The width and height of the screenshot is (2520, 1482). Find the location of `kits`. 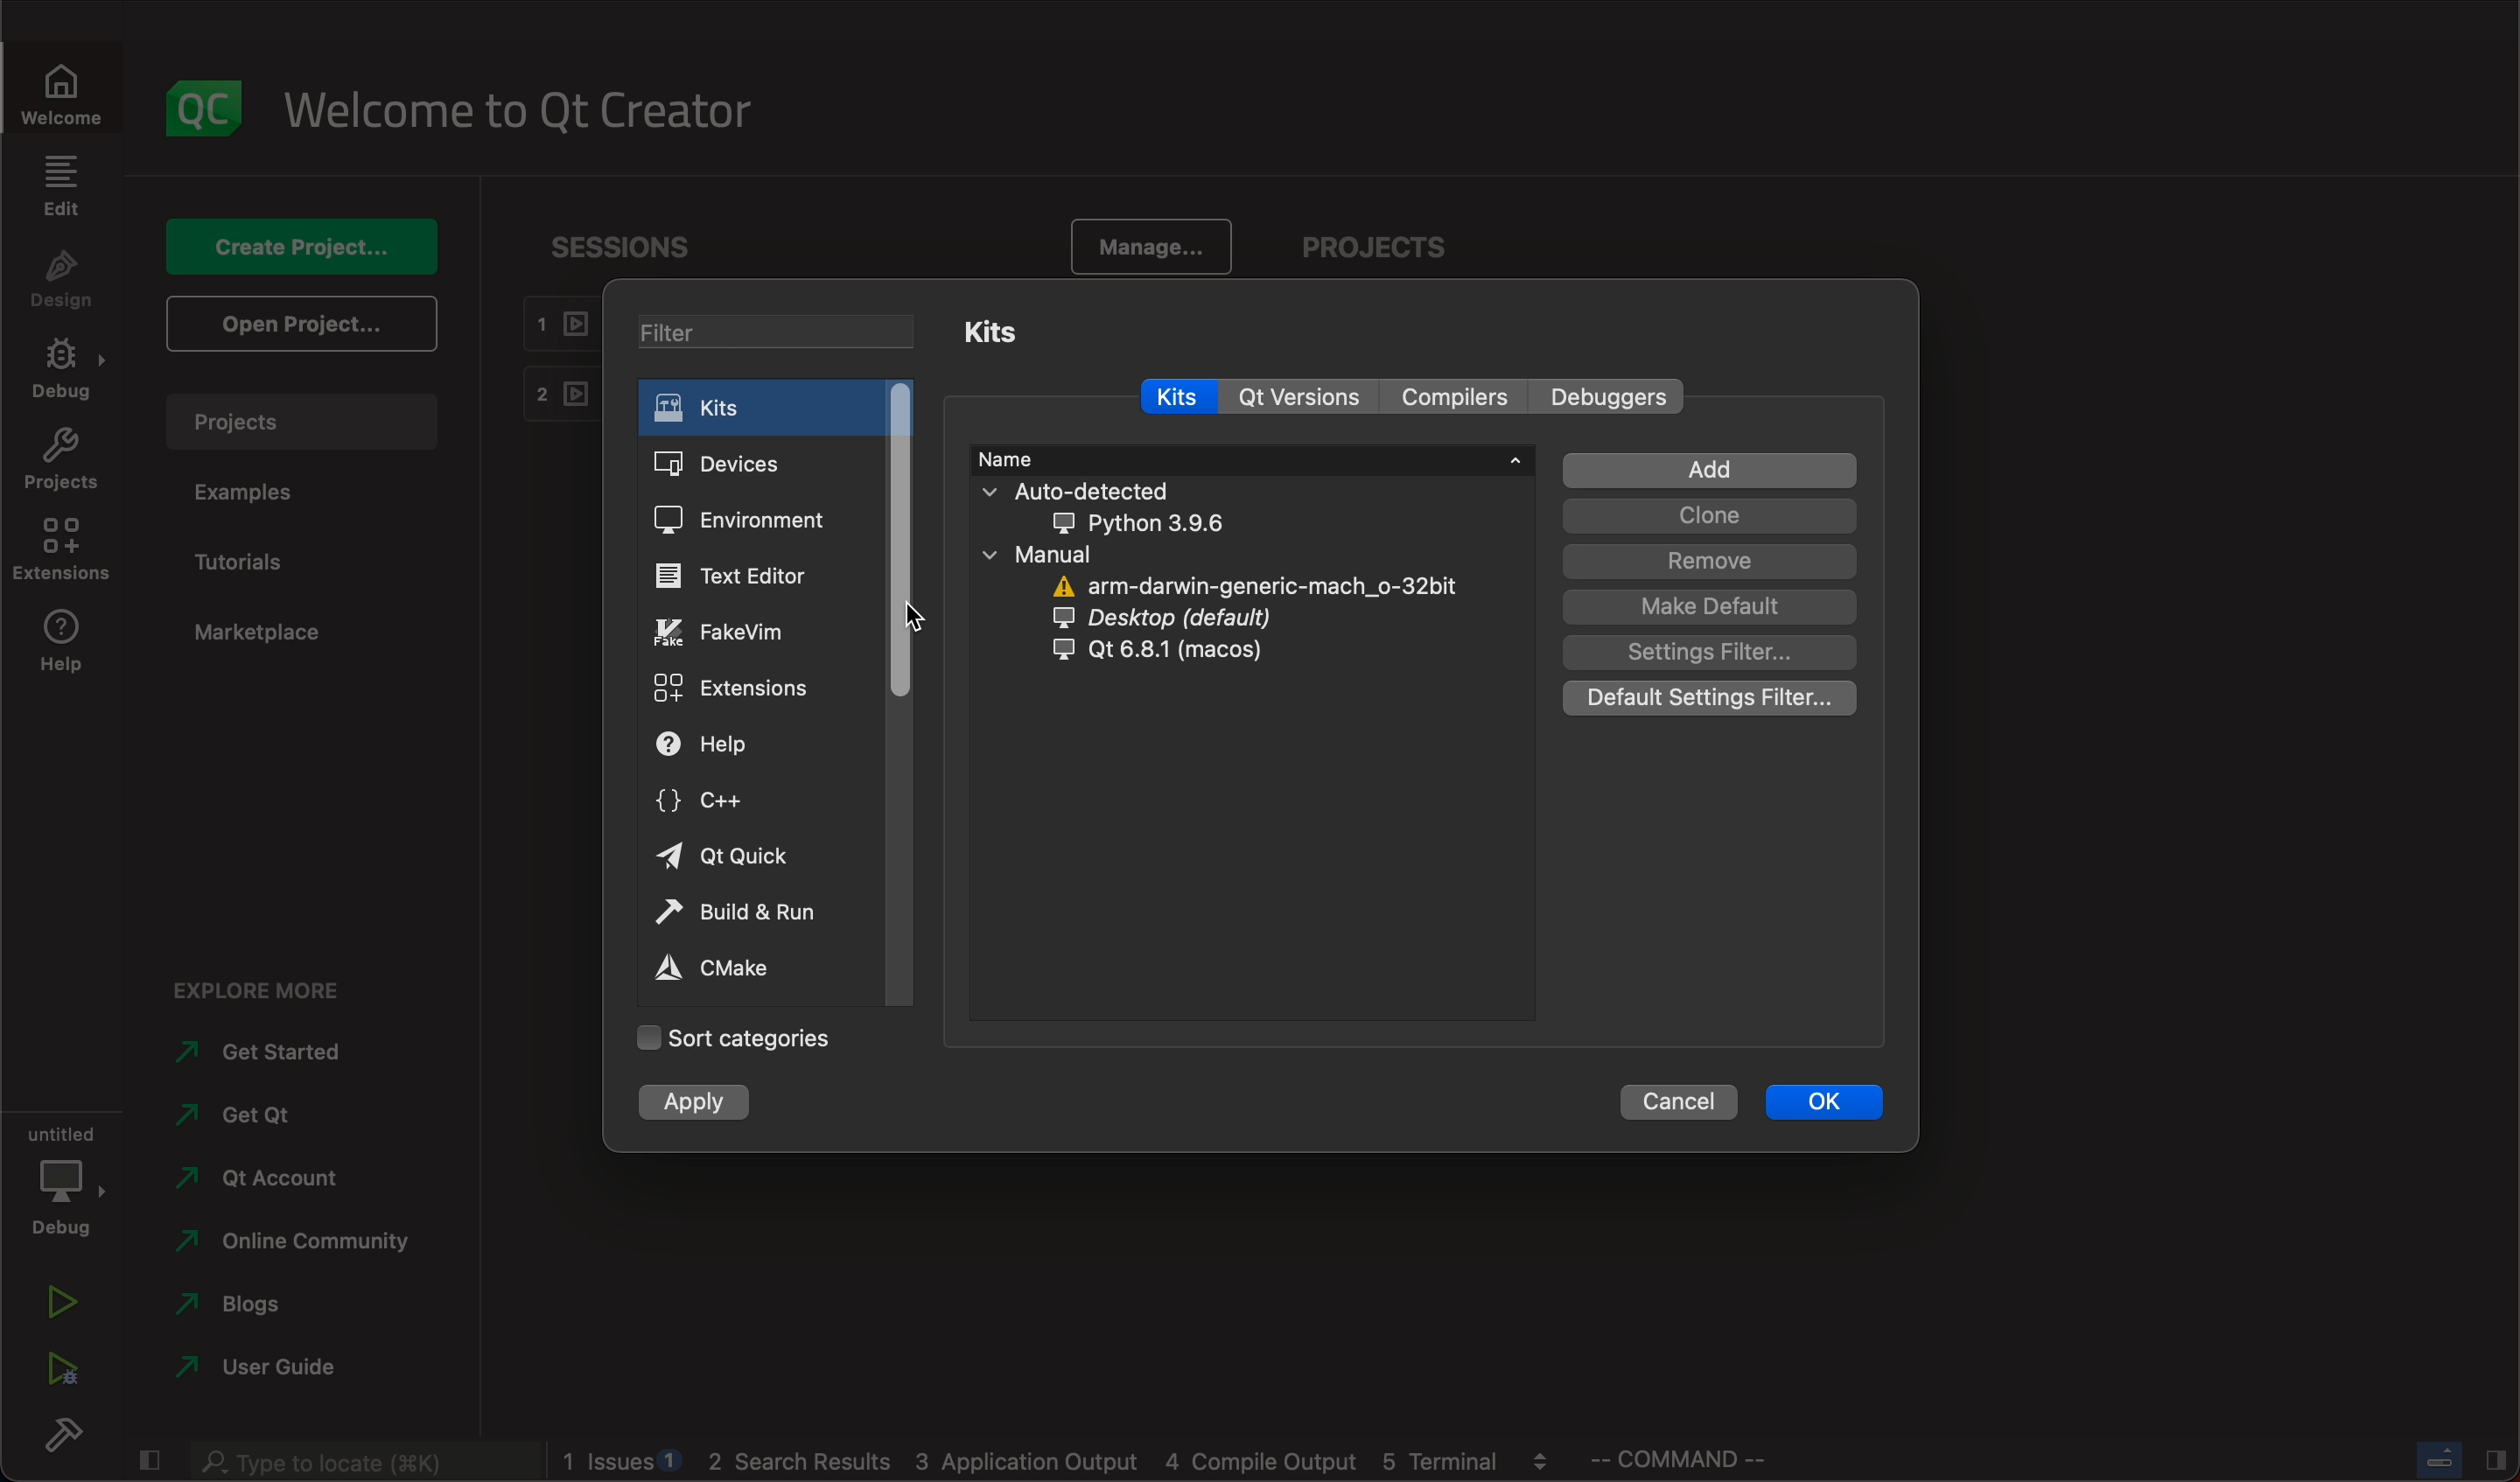

kits is located at coordinates (998, 338).